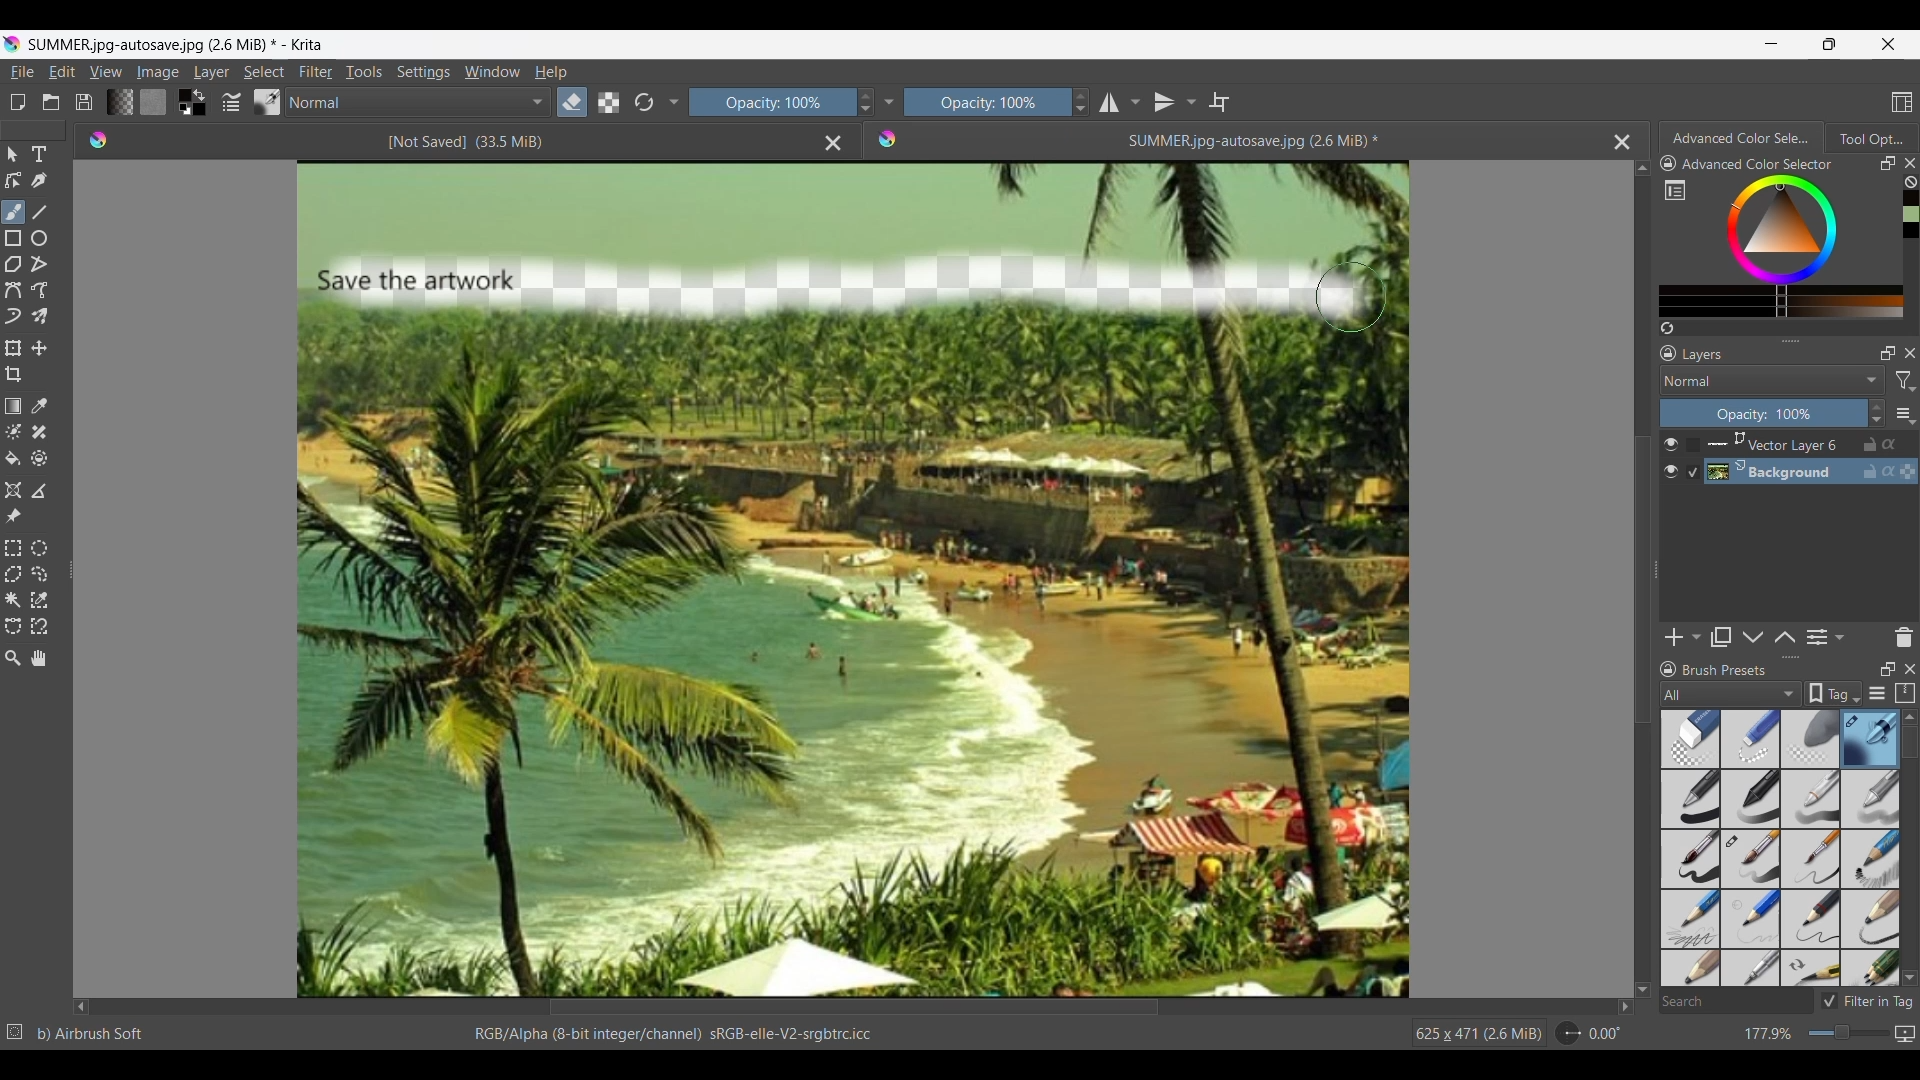 Image resolution: width=1920 pixels, height=1080 pixels. Describe the element at coordinates (182, 110) in the screenshot. I see `Set foreground and background color as white and black respectively` at that location.